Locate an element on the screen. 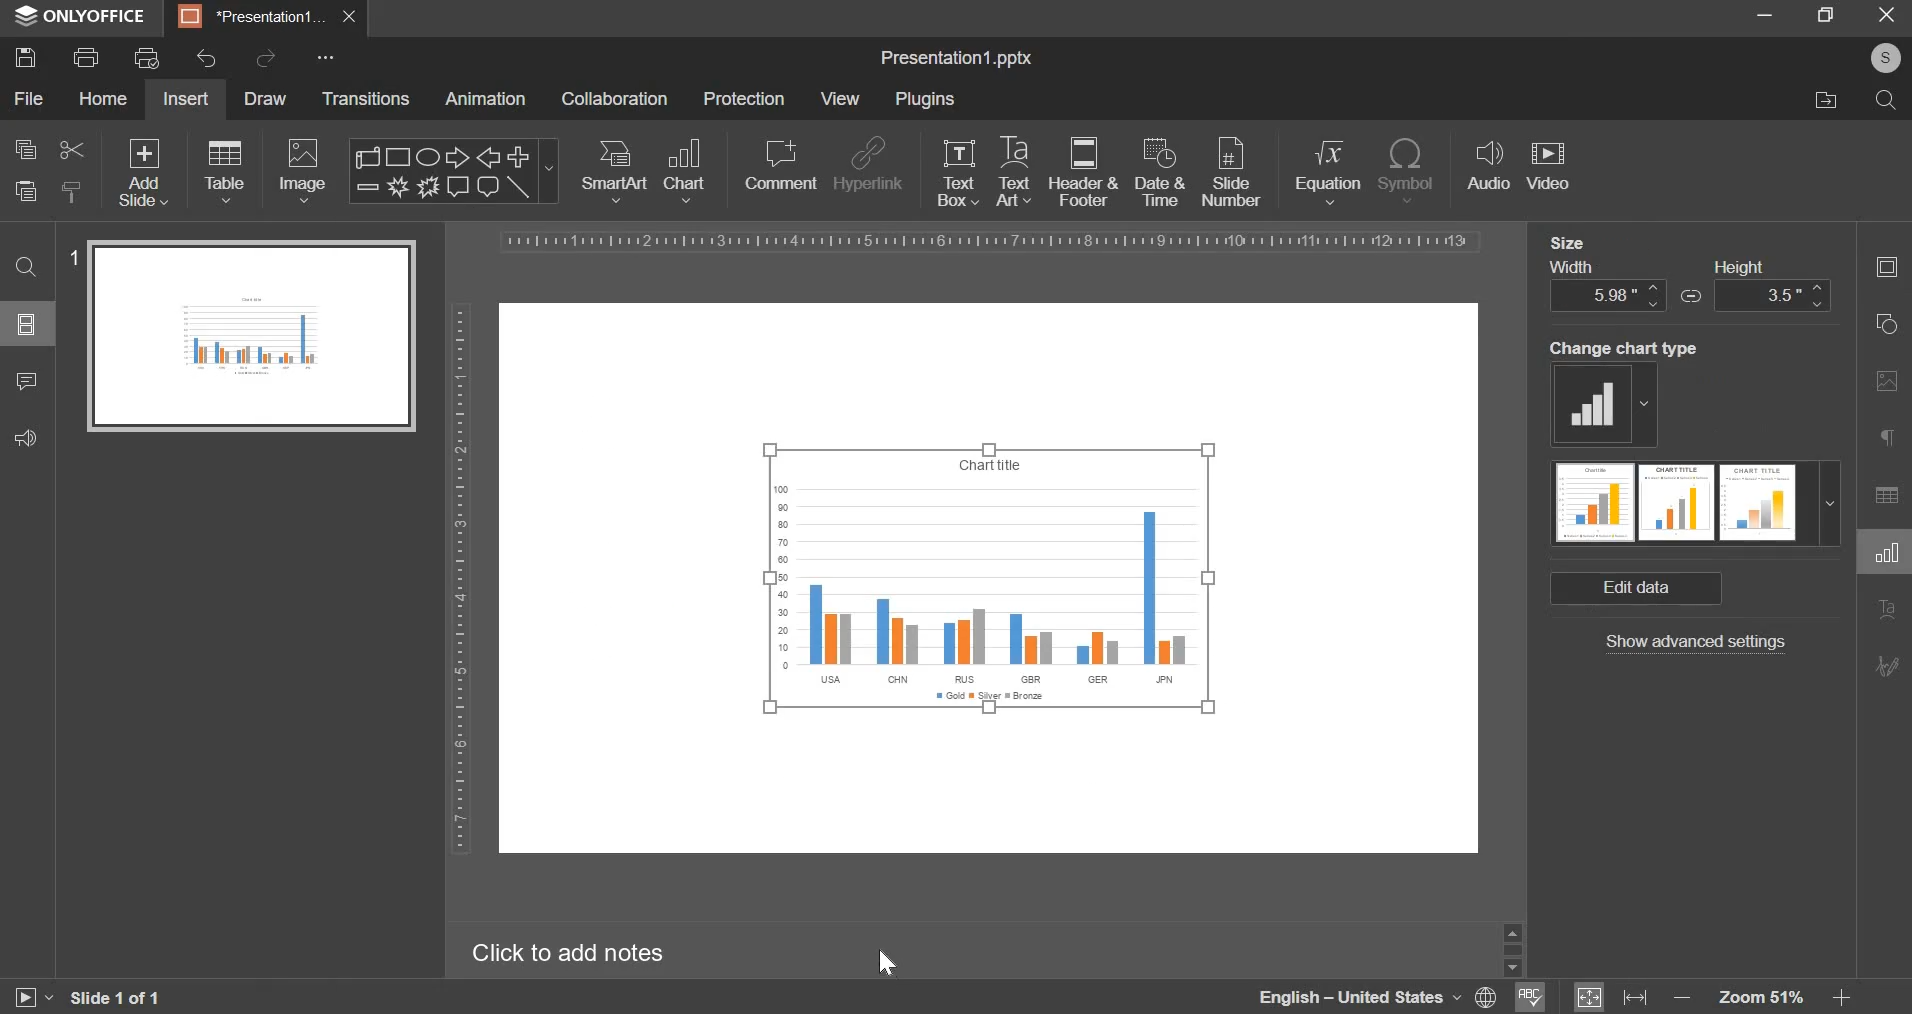 This screenshot has height=1014, width=1912. audio is located at coordinates (1488, 168).